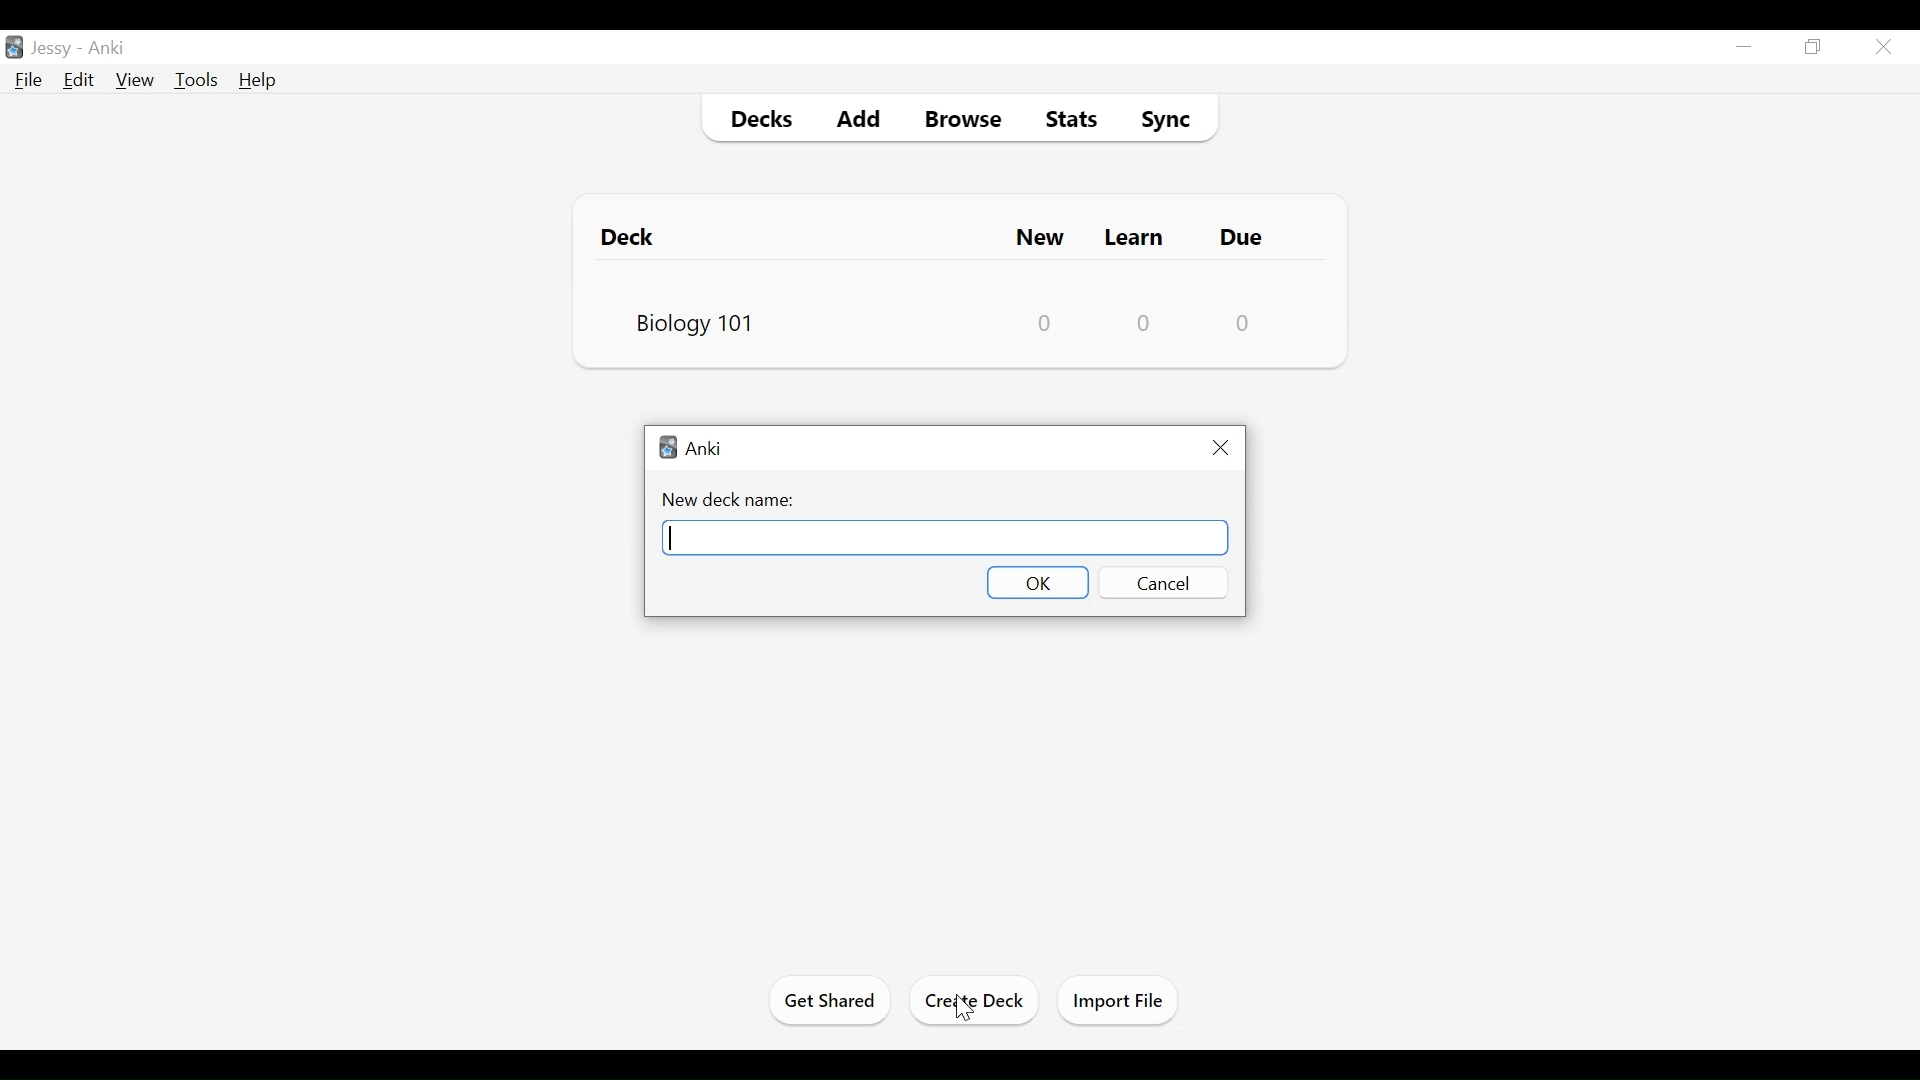  What do you see at coordinates (80, 81) in the screenshot?
I see `Edit` at bounding box center [80, 81].